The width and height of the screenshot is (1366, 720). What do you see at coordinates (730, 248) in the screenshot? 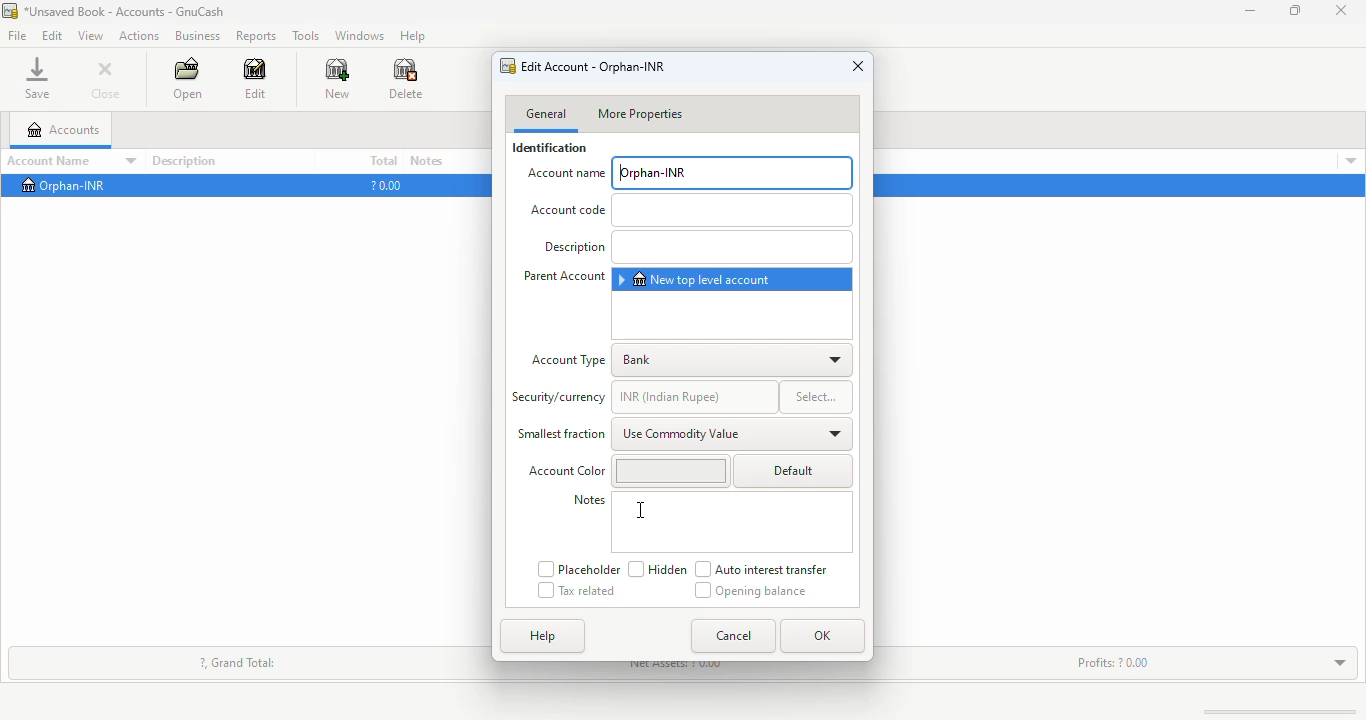
I see `add description` at bounding box center [730, 248].